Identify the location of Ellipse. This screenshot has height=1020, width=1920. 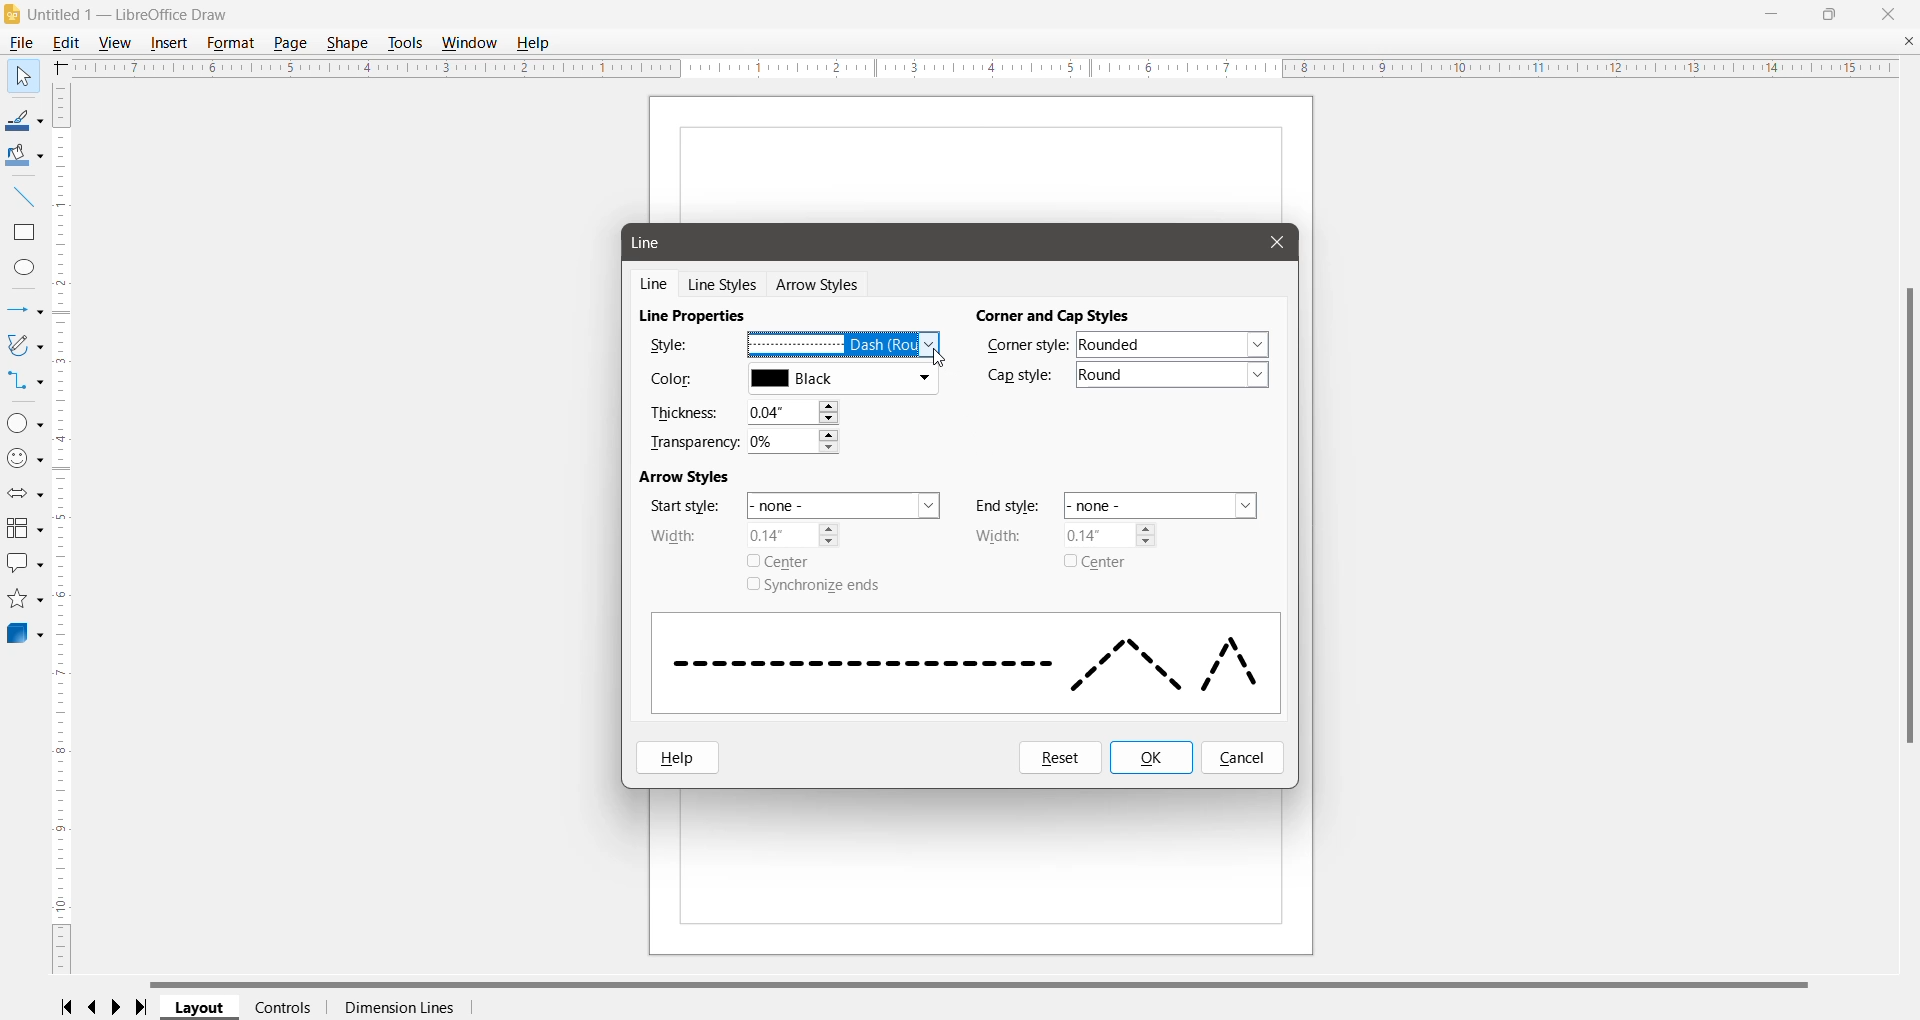
(24, 267).